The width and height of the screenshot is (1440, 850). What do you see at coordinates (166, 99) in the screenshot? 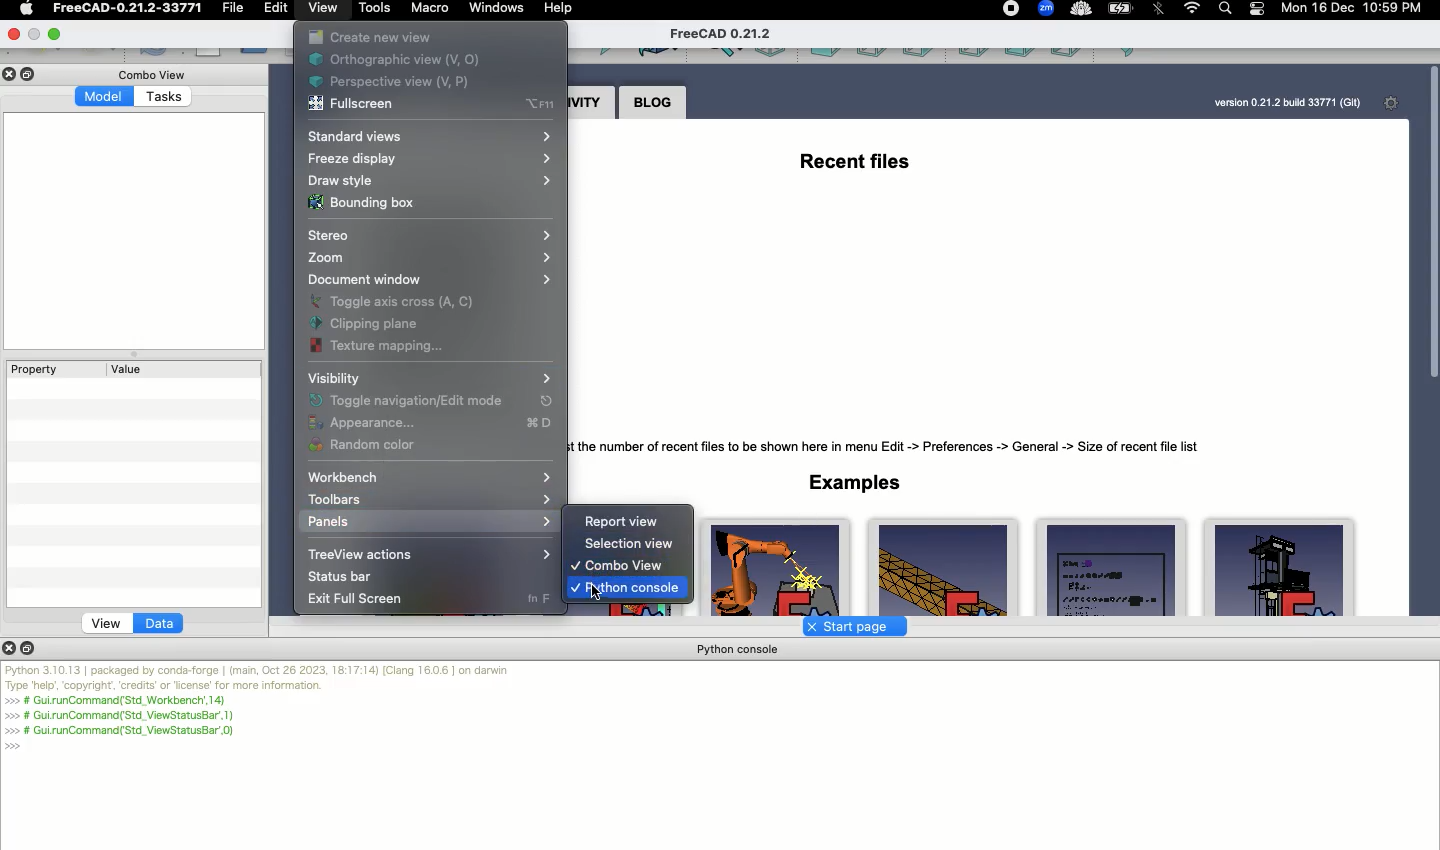
I see `Tasks` at bounding box center [166, 99].